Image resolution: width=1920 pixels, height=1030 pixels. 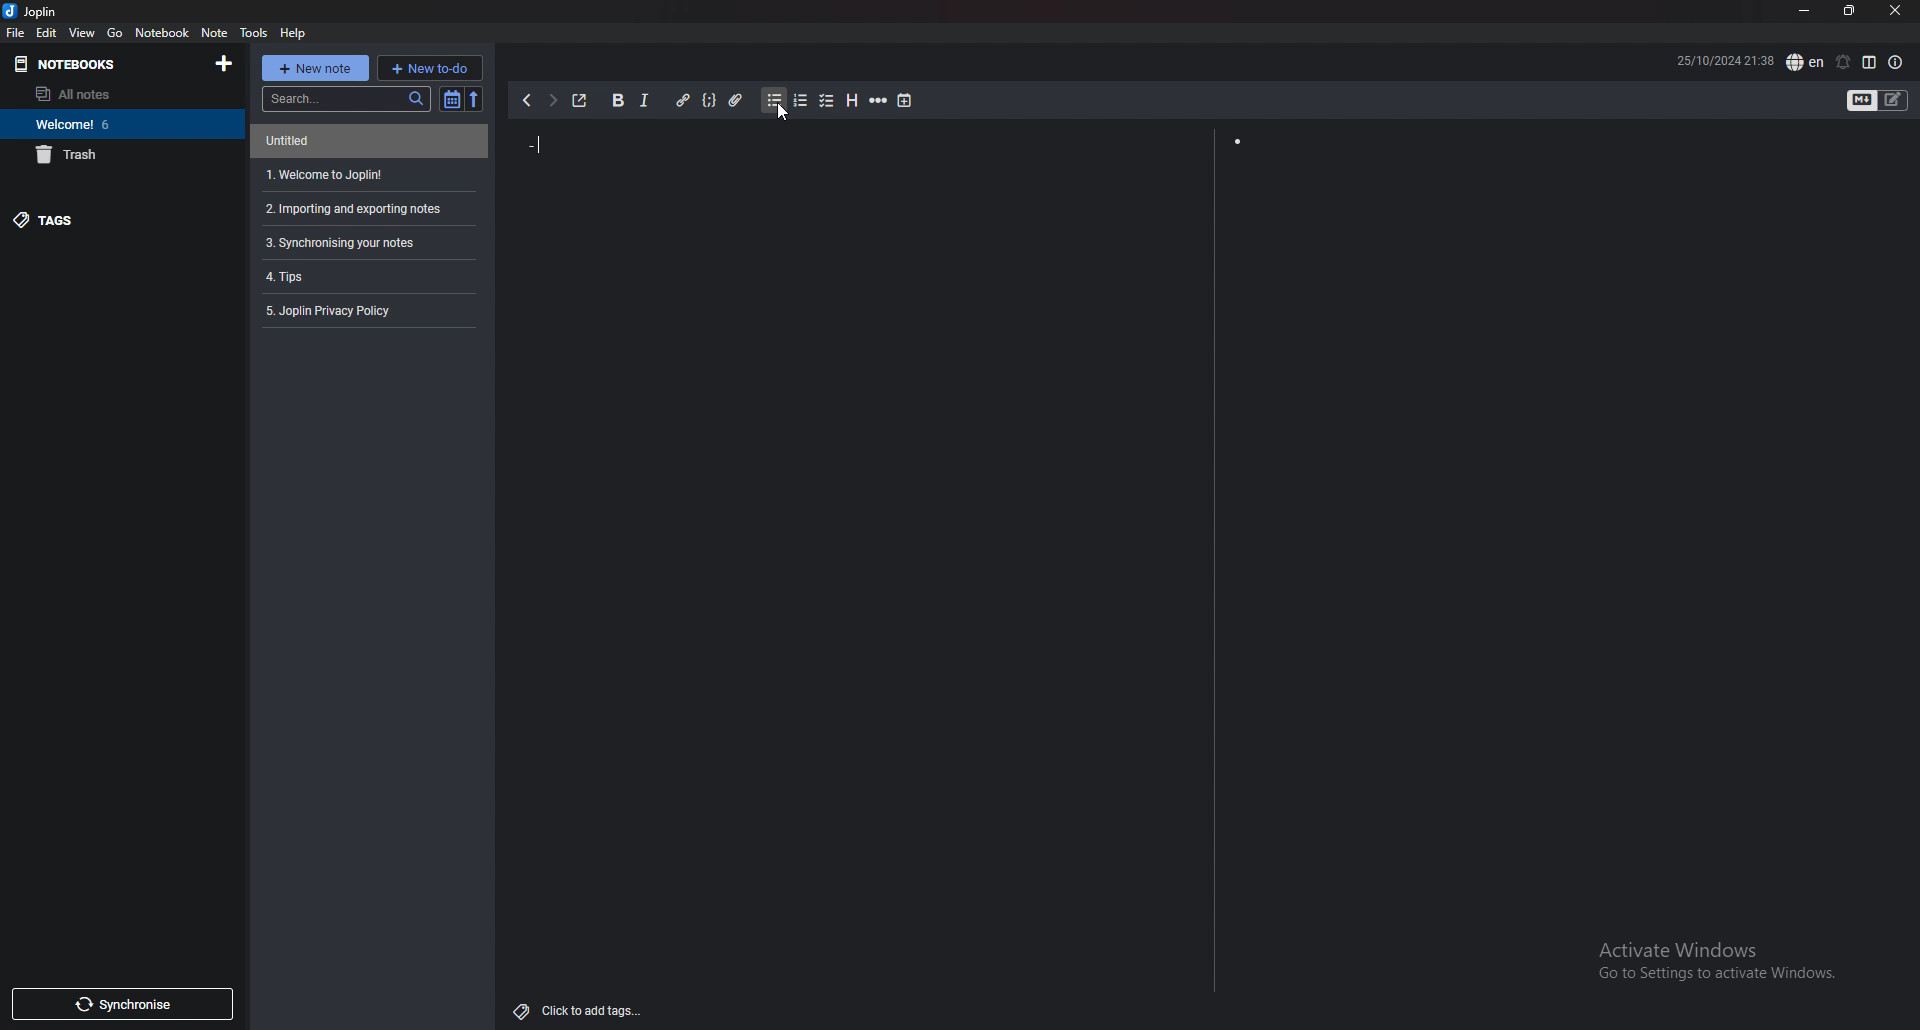 What do you see at coordinates (253, 32) in the screenshot?
I see `Tools` at bounding box center [253, 32].